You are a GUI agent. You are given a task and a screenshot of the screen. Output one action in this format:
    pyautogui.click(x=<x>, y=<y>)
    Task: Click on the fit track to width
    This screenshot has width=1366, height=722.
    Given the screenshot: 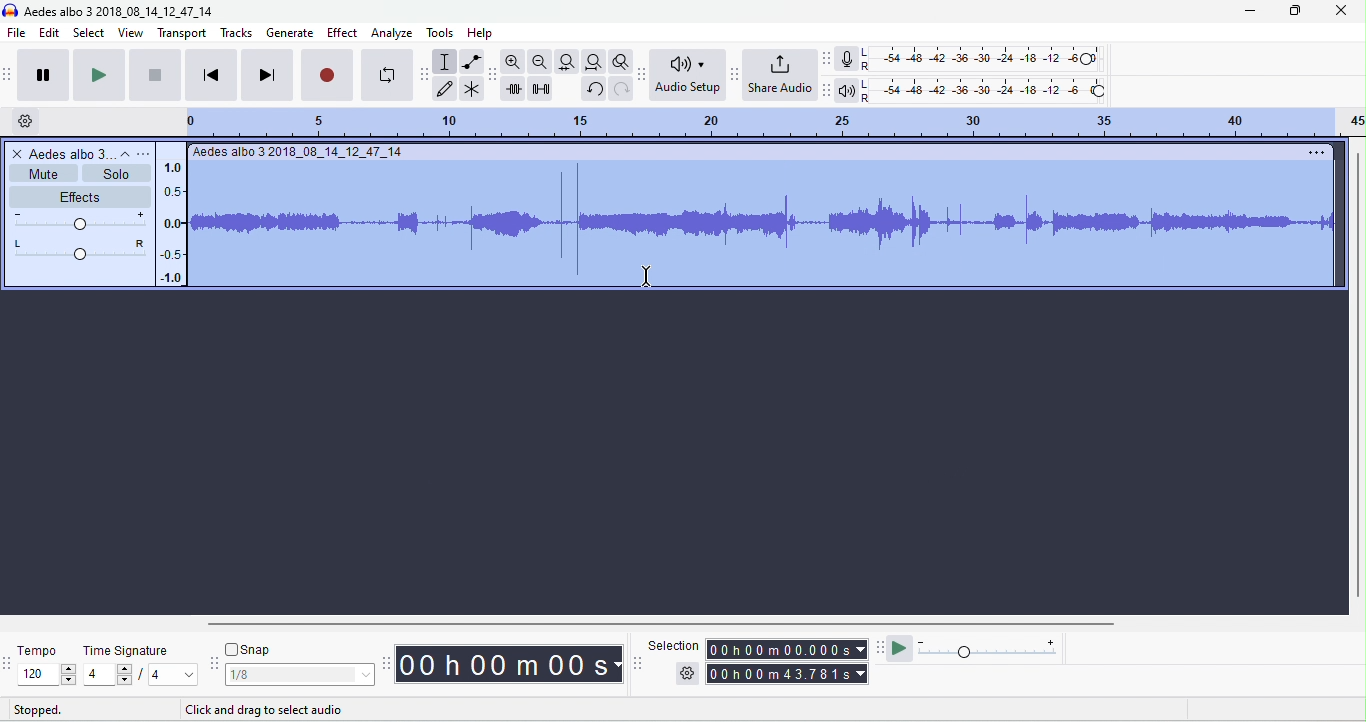 What is the action you would take?
    pyautogui.click(x=566, y=61)
    